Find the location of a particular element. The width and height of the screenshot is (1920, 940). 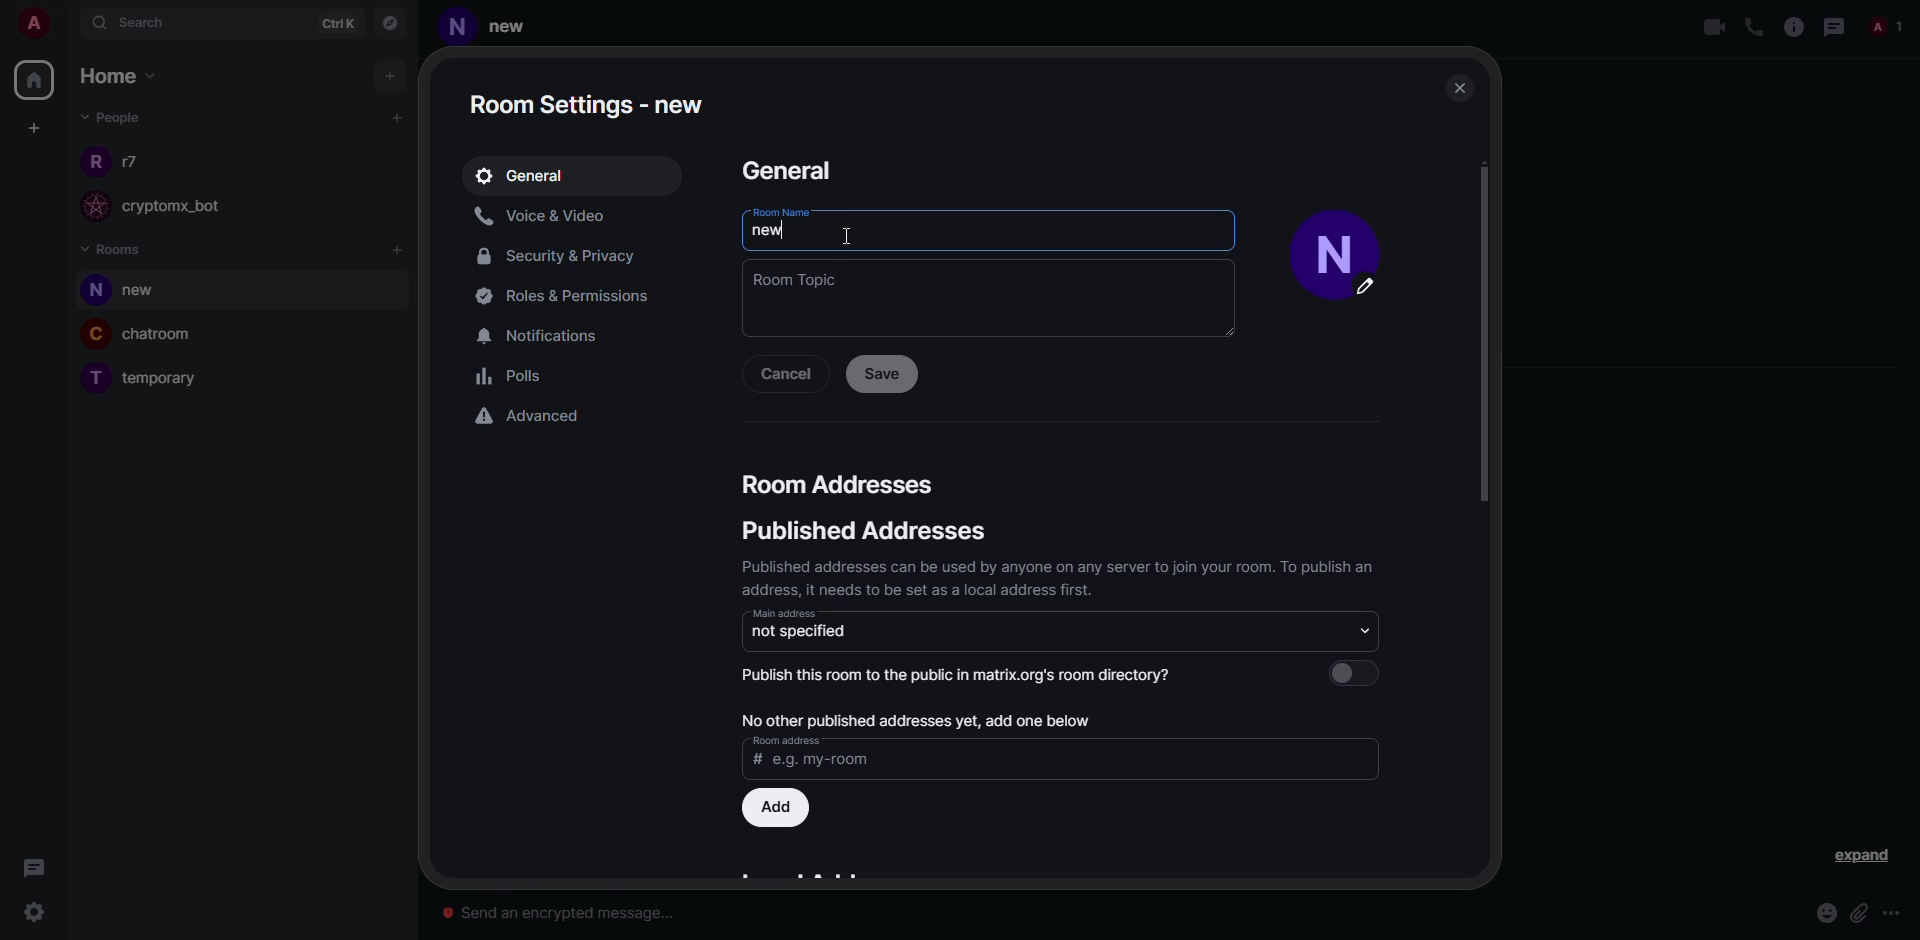

roles is located at coordinates (560, 296).